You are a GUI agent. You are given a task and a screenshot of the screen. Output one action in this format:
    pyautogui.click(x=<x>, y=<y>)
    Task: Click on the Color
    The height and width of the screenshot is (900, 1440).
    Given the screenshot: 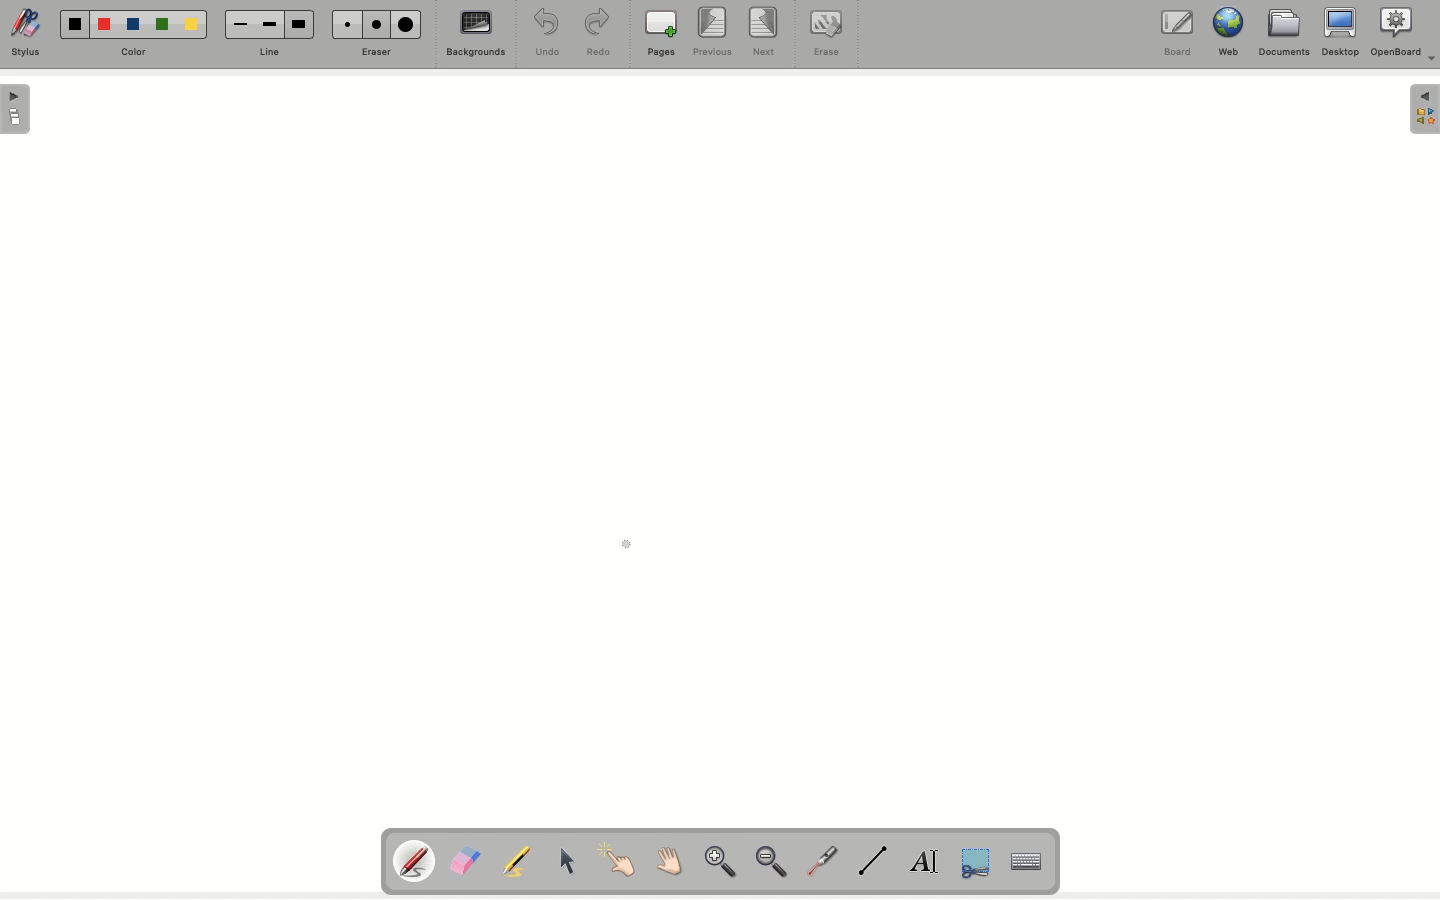 What is the action you would take?
    pyautogui.click(x=140, y=48)
    